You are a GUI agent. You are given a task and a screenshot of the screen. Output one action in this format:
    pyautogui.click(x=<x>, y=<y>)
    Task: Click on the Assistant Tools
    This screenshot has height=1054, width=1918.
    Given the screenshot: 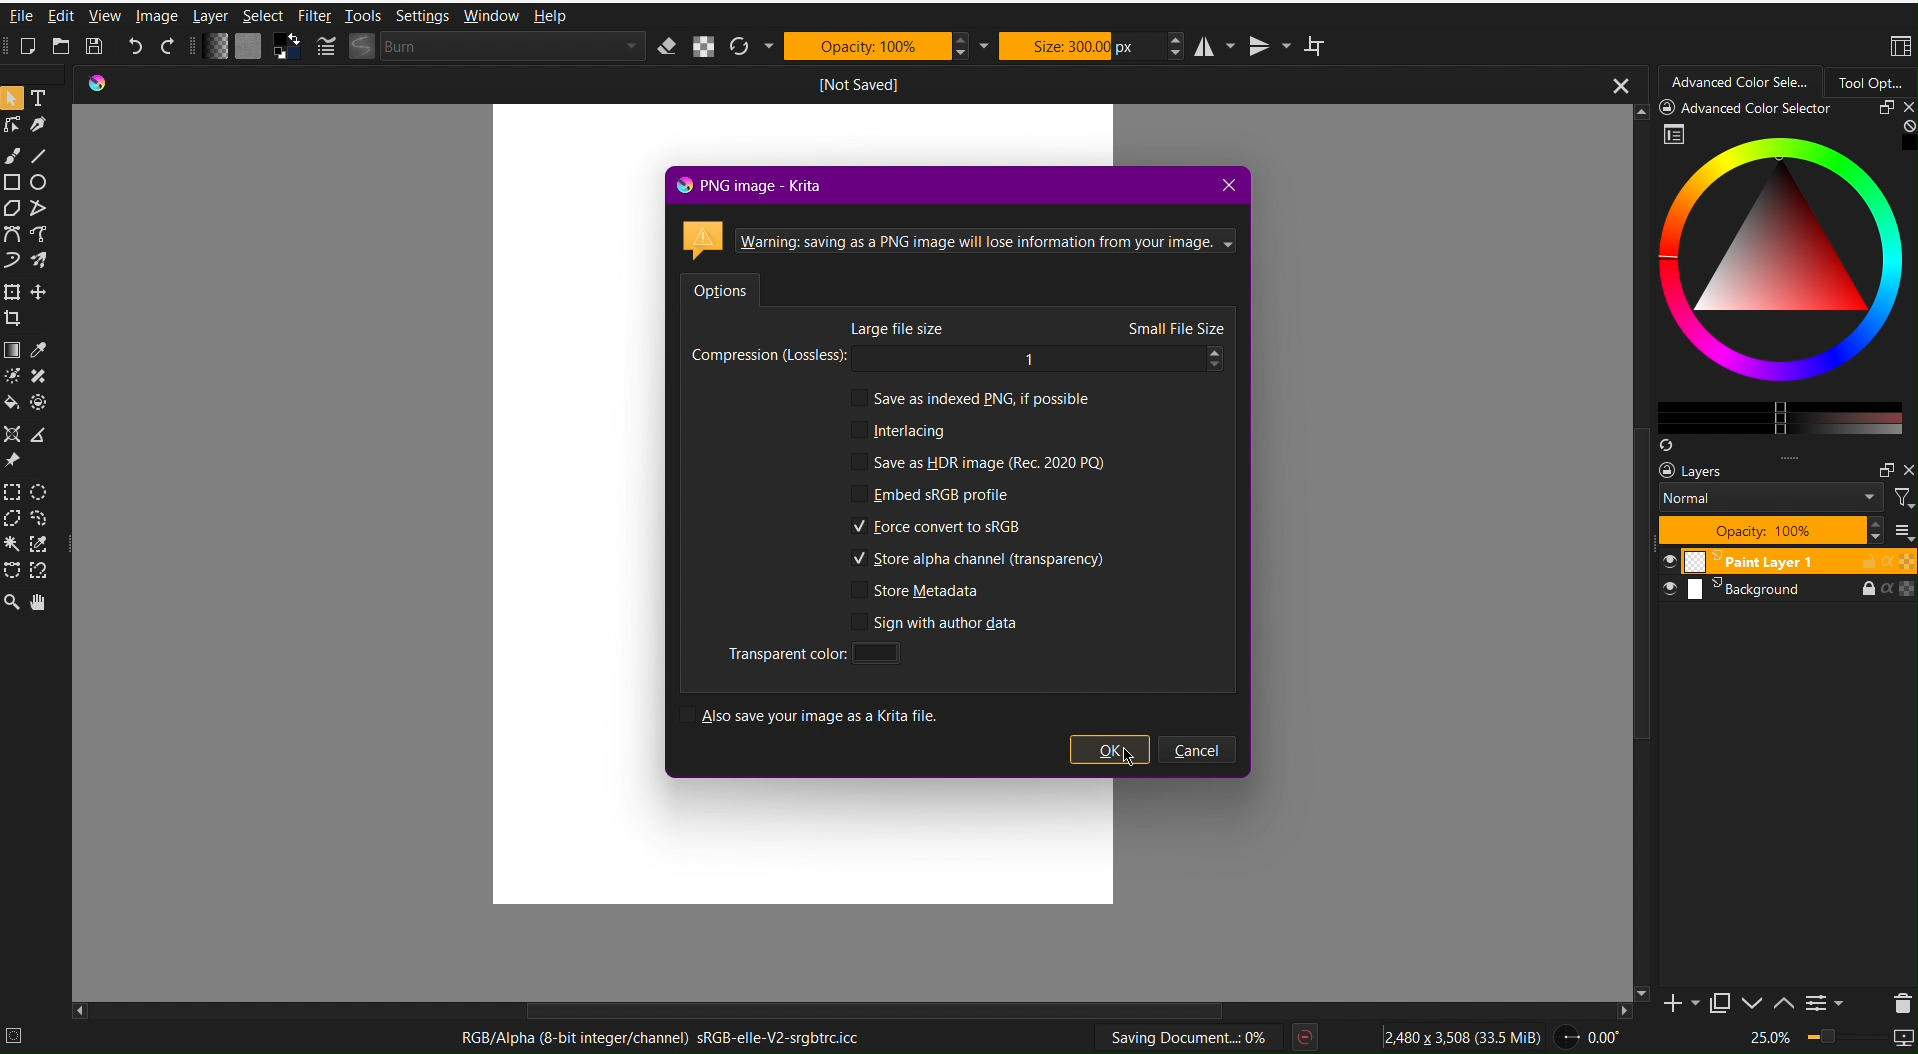 What is the action you would take?
    pyautogui.click(x=30, y=449)
    